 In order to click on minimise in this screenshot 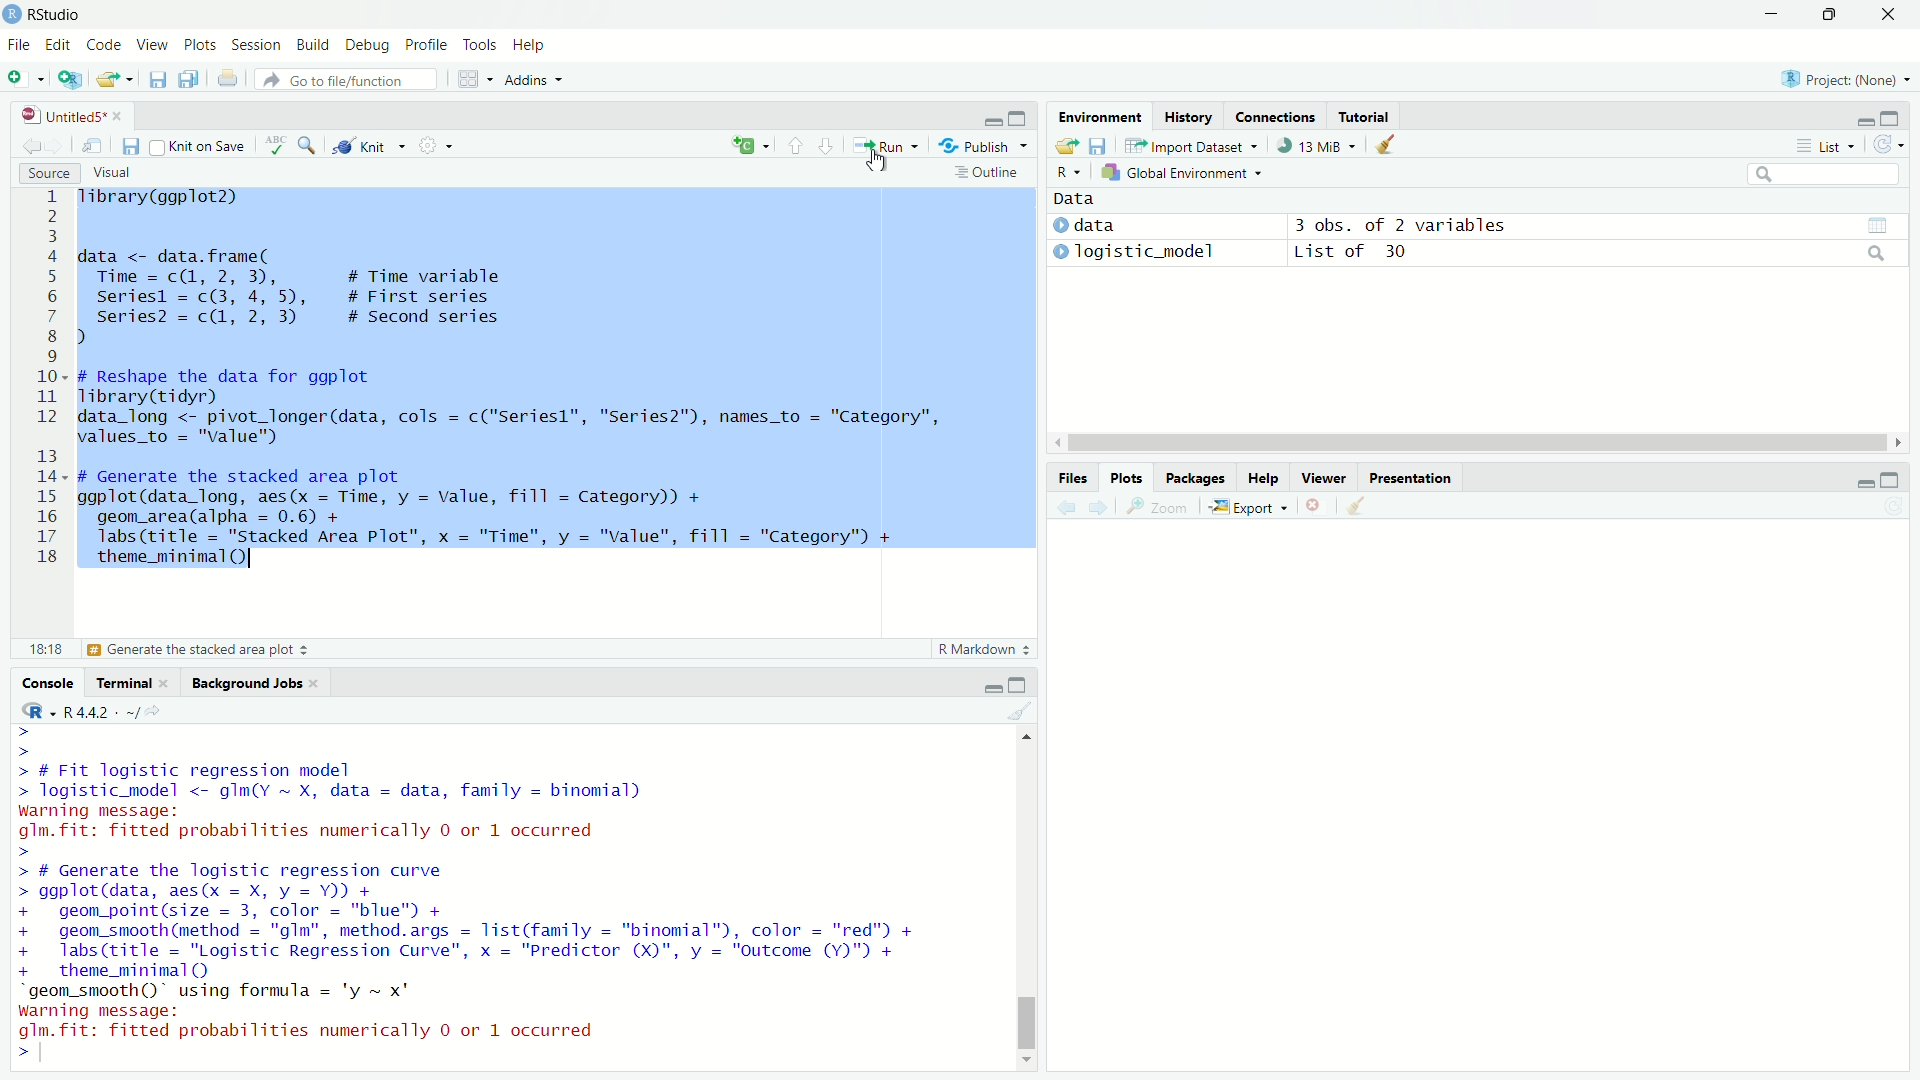, I will do `click(1858, 120)`.